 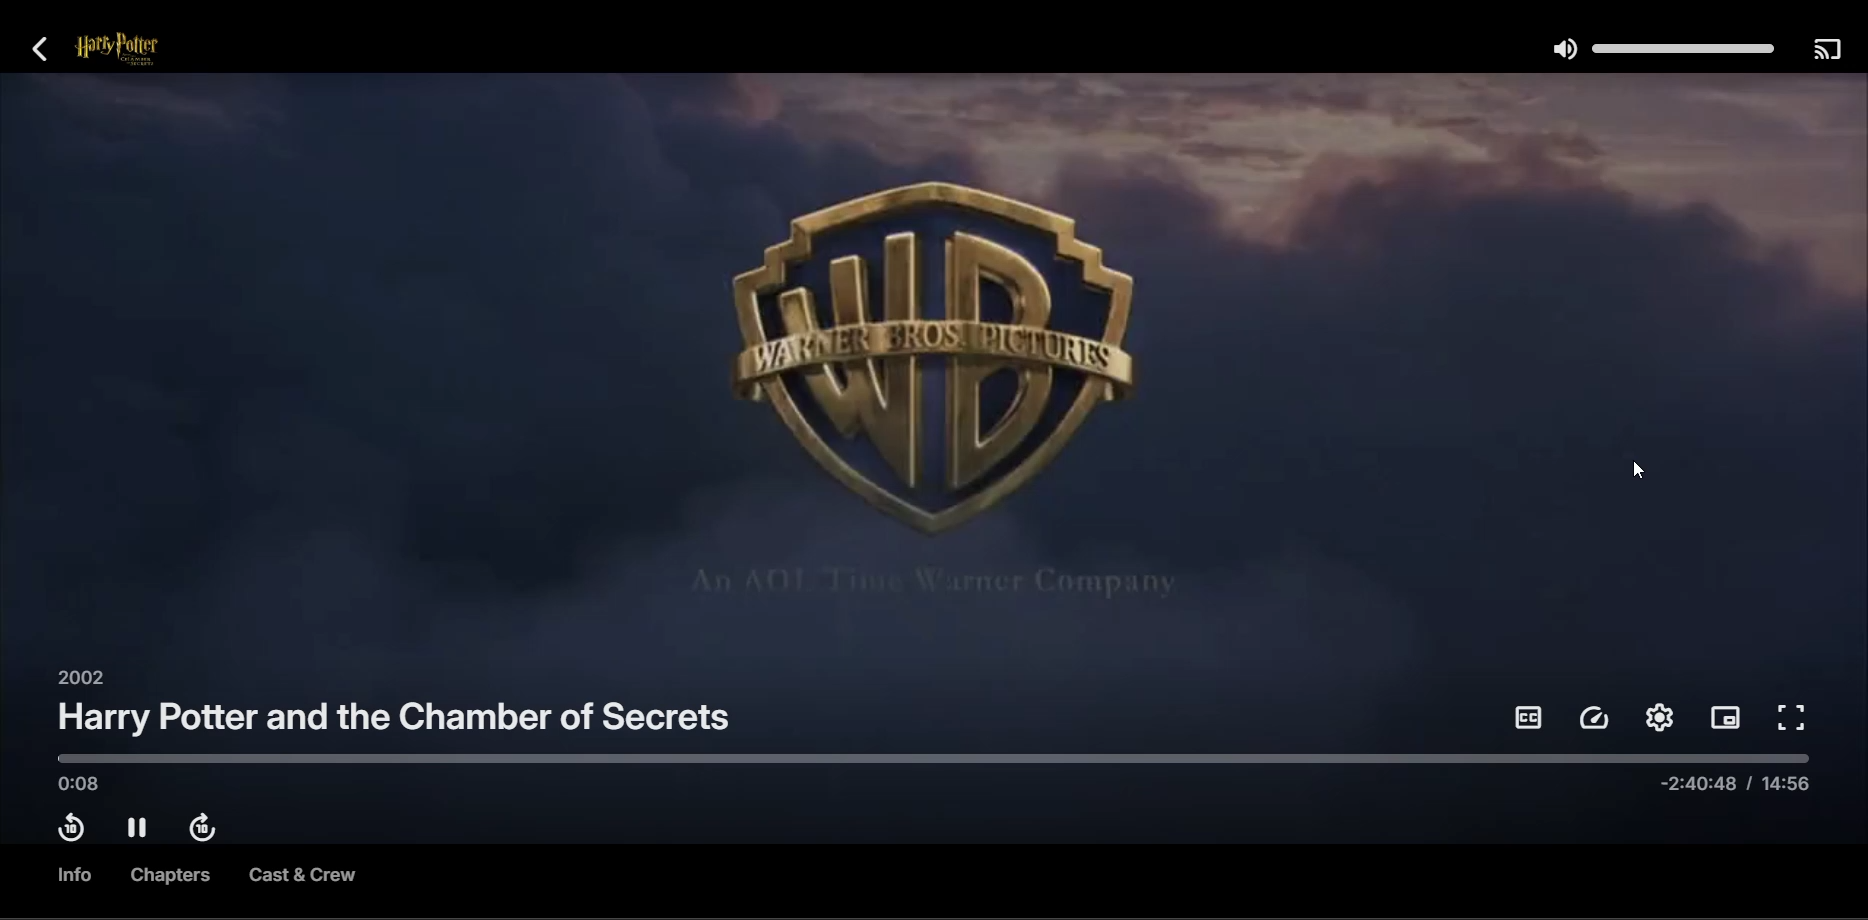 What do you see at coordinates (1738, 789) in the screenshot?
I see `Remaining Time` at bounding box center [1738, 789].